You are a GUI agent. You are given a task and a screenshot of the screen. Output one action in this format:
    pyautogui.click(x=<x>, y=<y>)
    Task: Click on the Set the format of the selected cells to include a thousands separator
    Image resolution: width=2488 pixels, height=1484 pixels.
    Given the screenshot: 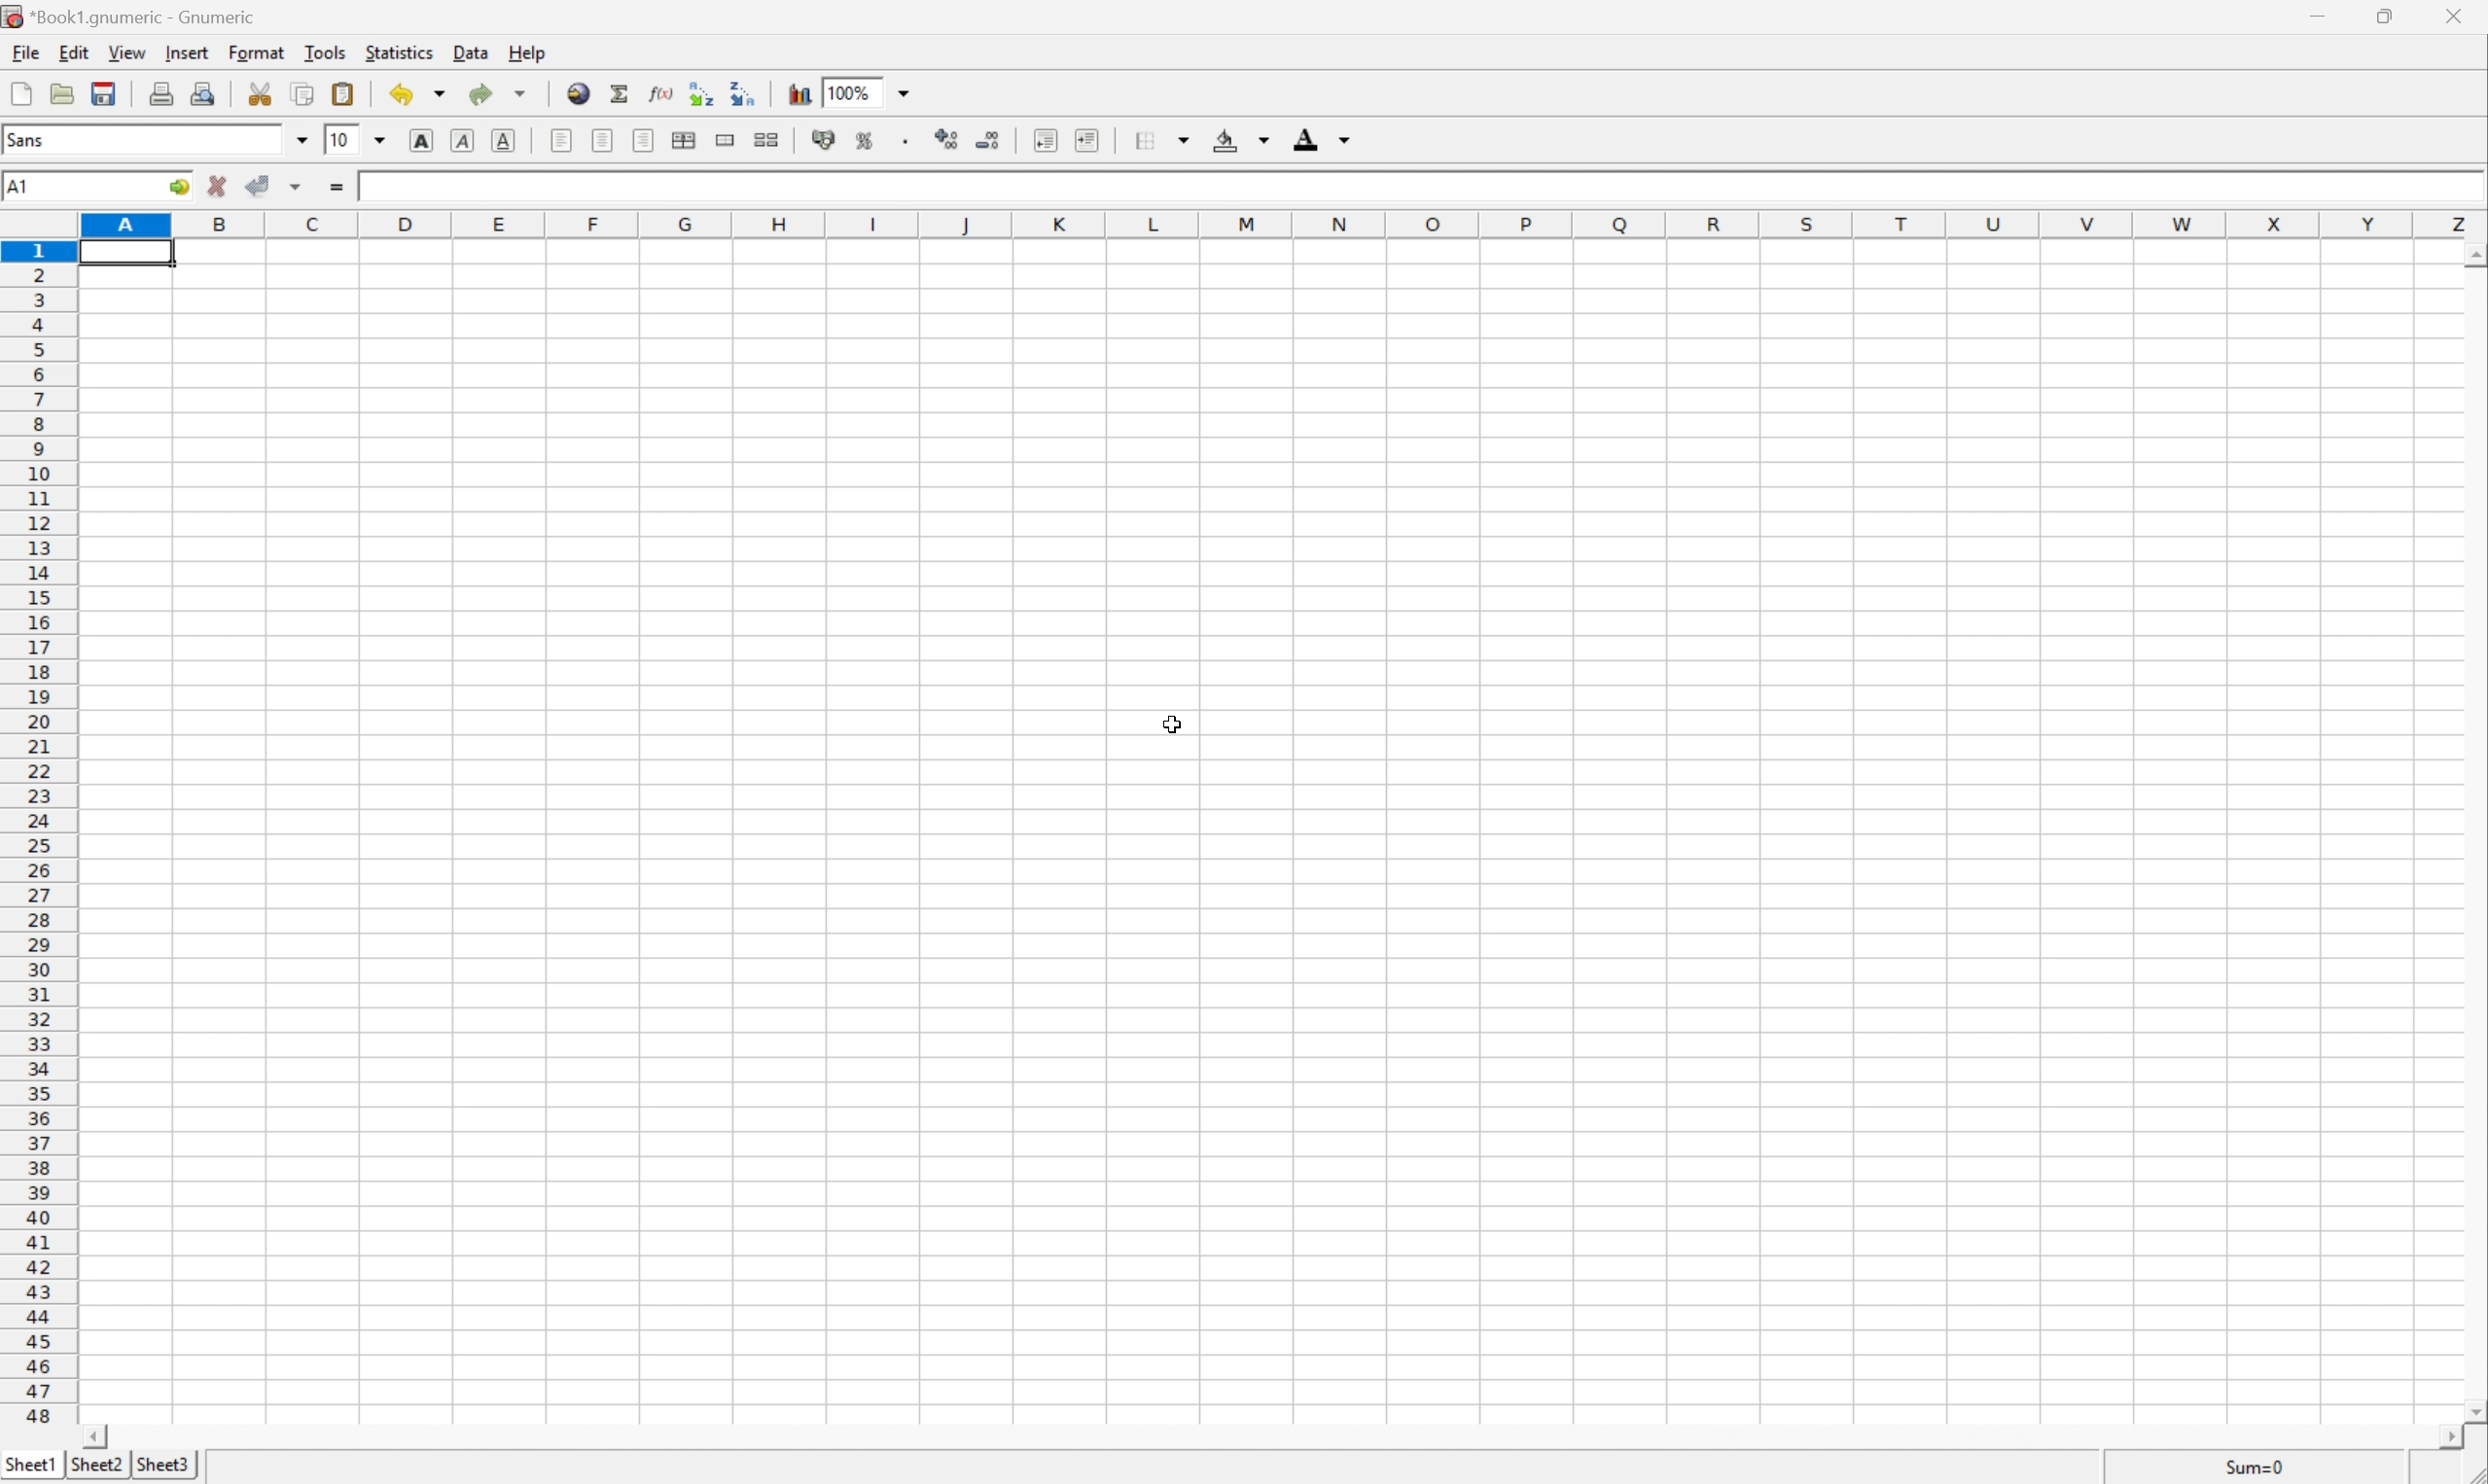 What is the action you would take?
    pyautogui.click(x=908, y=140)
    